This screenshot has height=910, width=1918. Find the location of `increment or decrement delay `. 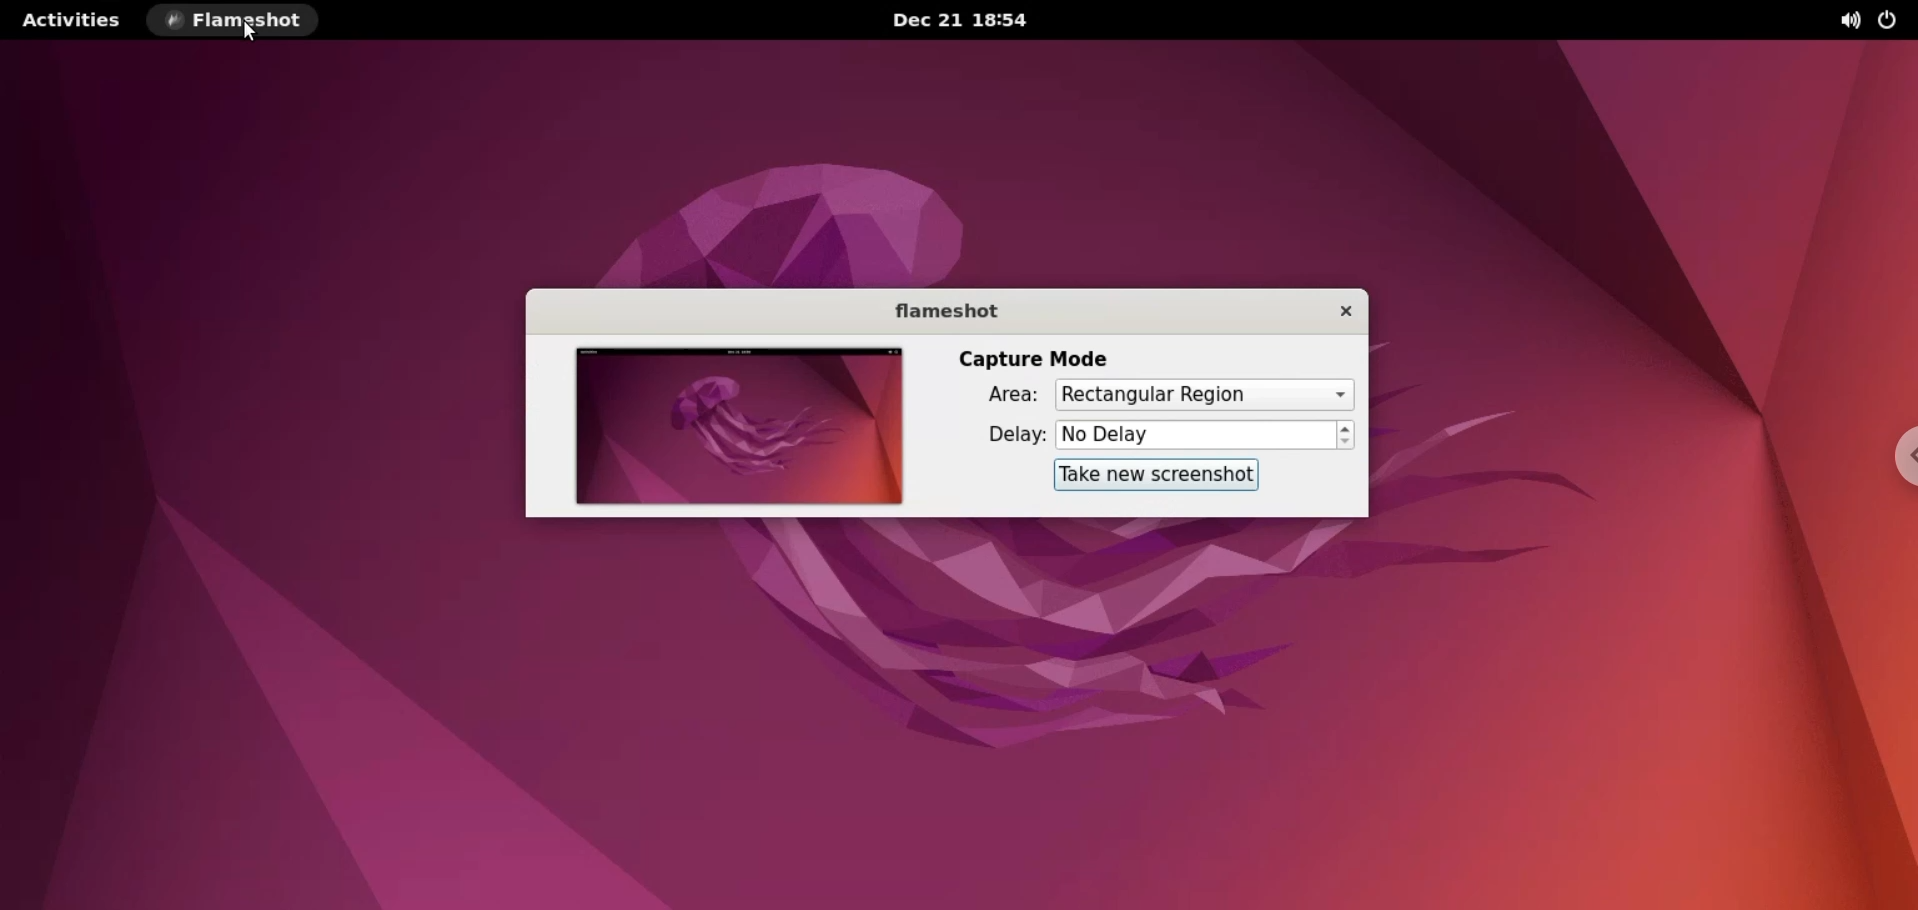

increment or decrement delay  is located at coordinates (1348, 437).